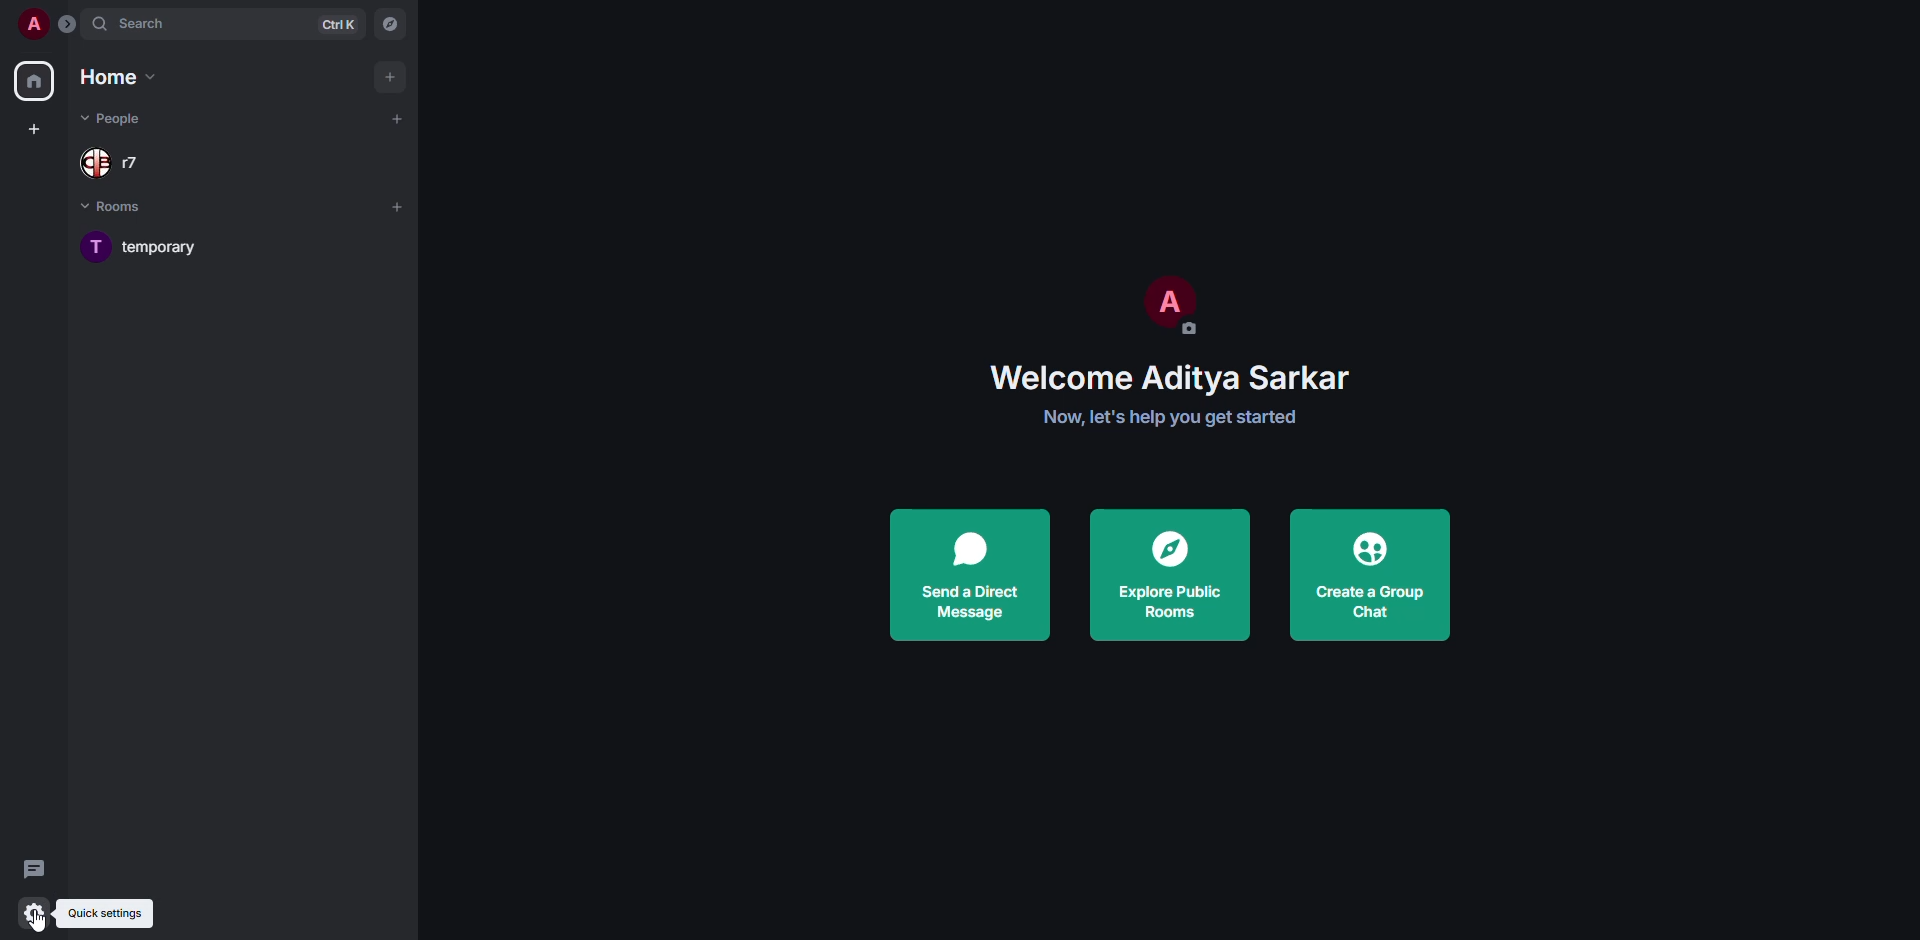 The image size is (1920, 940). I want to click on send a direct message, so click(972, 573).